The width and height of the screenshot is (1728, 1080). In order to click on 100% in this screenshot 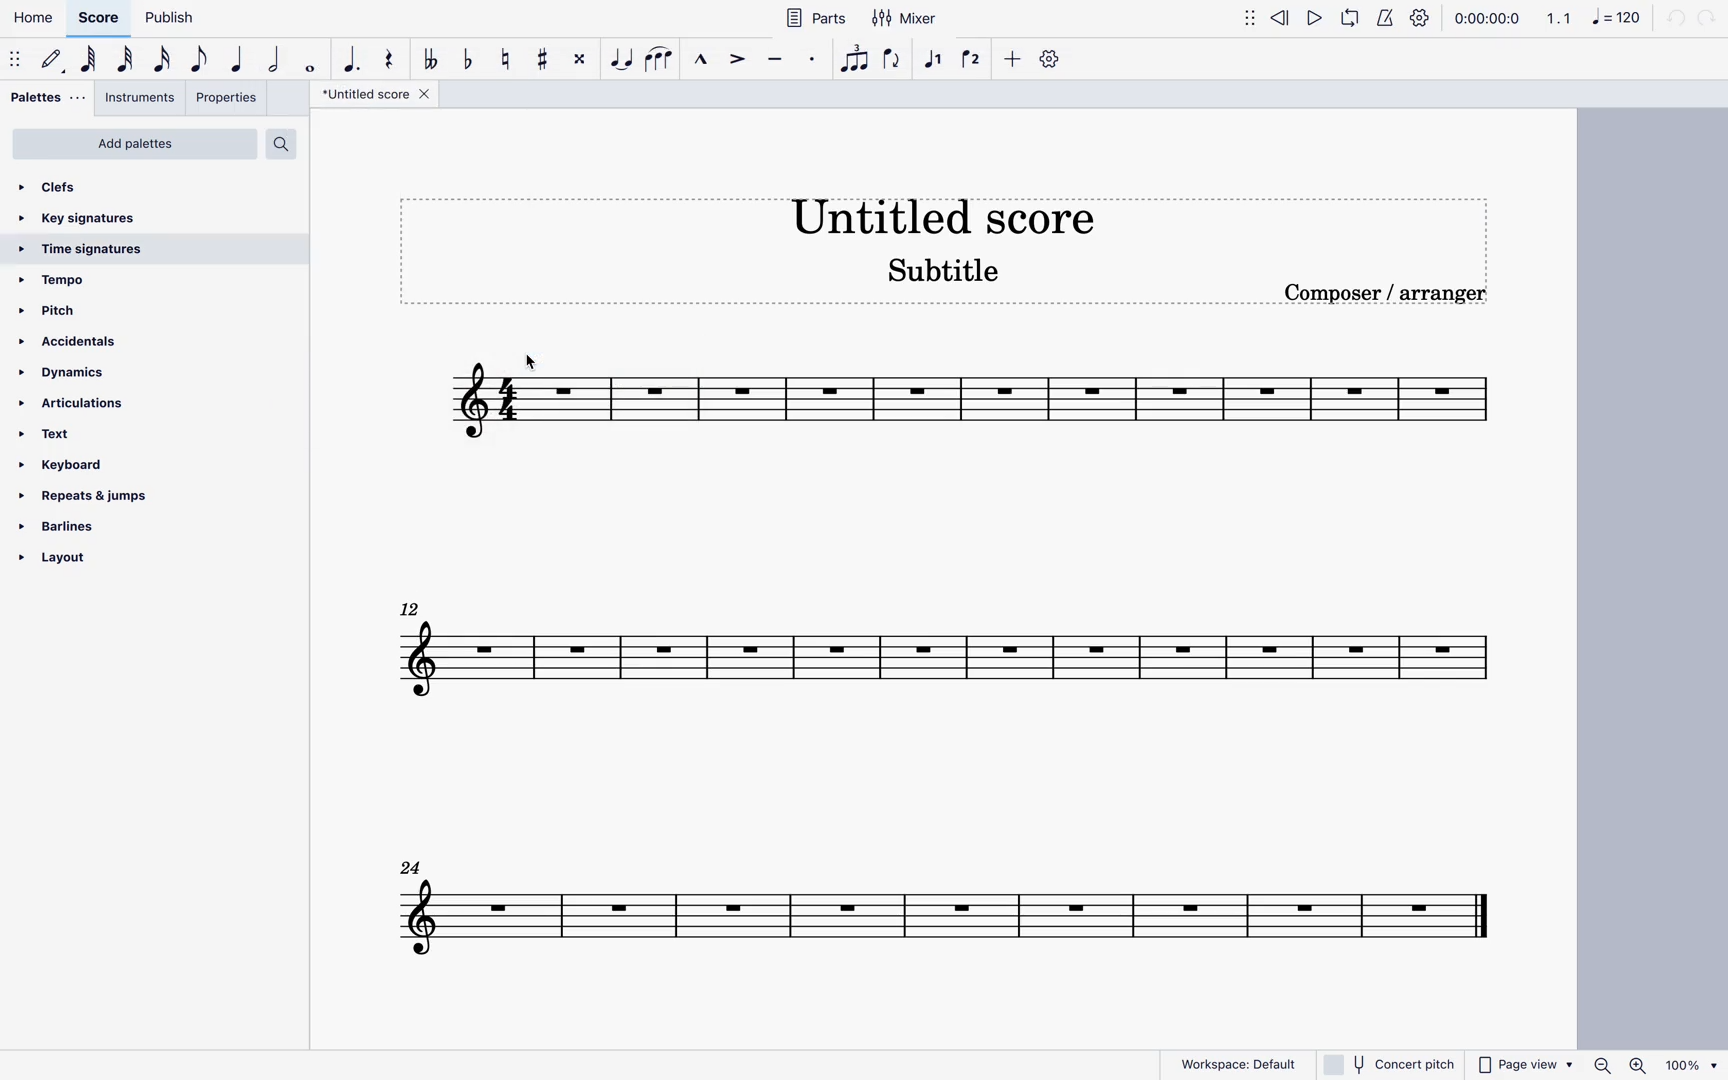, I will do `click(1691, 1064)`.